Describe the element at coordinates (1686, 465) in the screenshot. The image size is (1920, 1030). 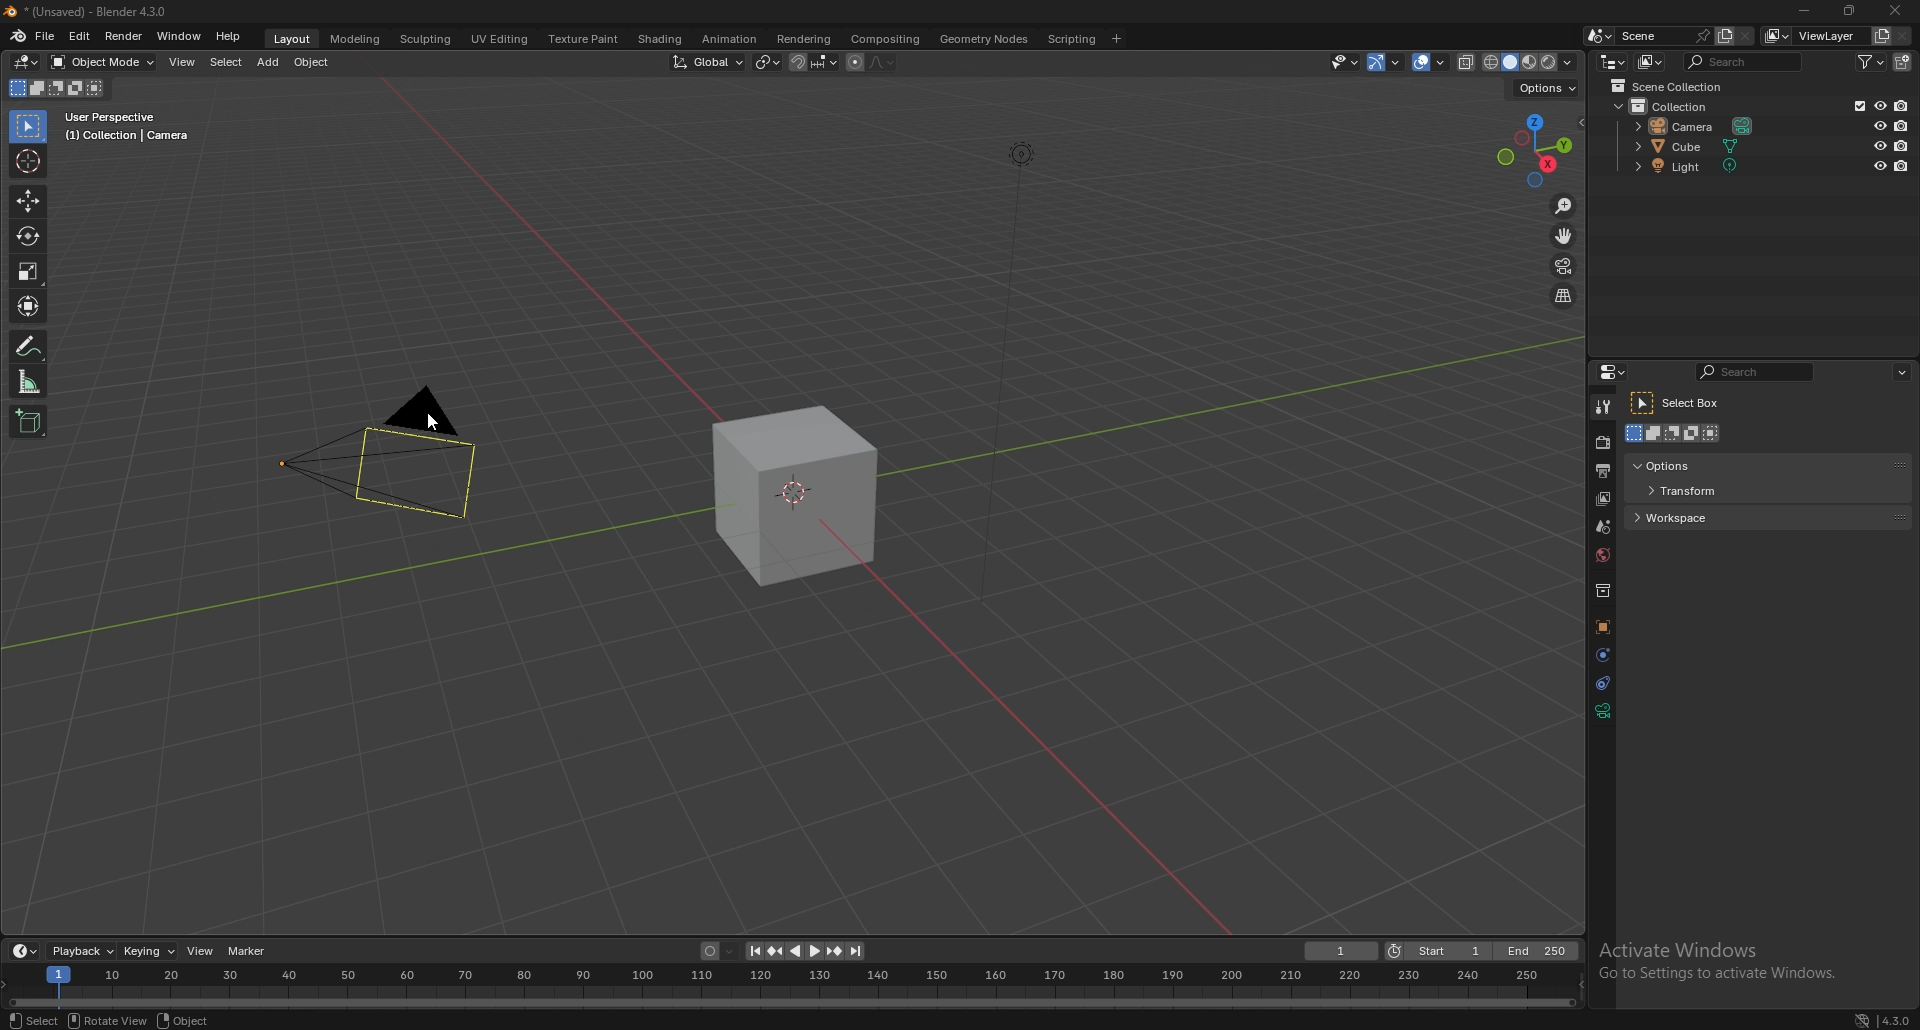
I see `options` at that location.